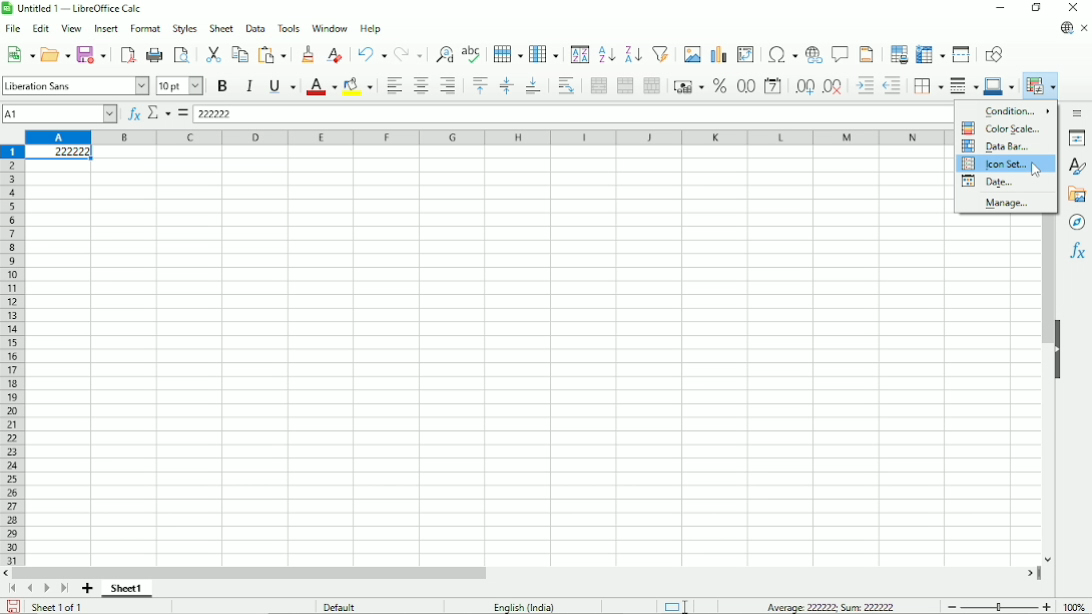 The width and height of the screenshot is (1092, 614). Describe the element at coordinates (479, 86) in the screenshot. I see `Align top` at that location.